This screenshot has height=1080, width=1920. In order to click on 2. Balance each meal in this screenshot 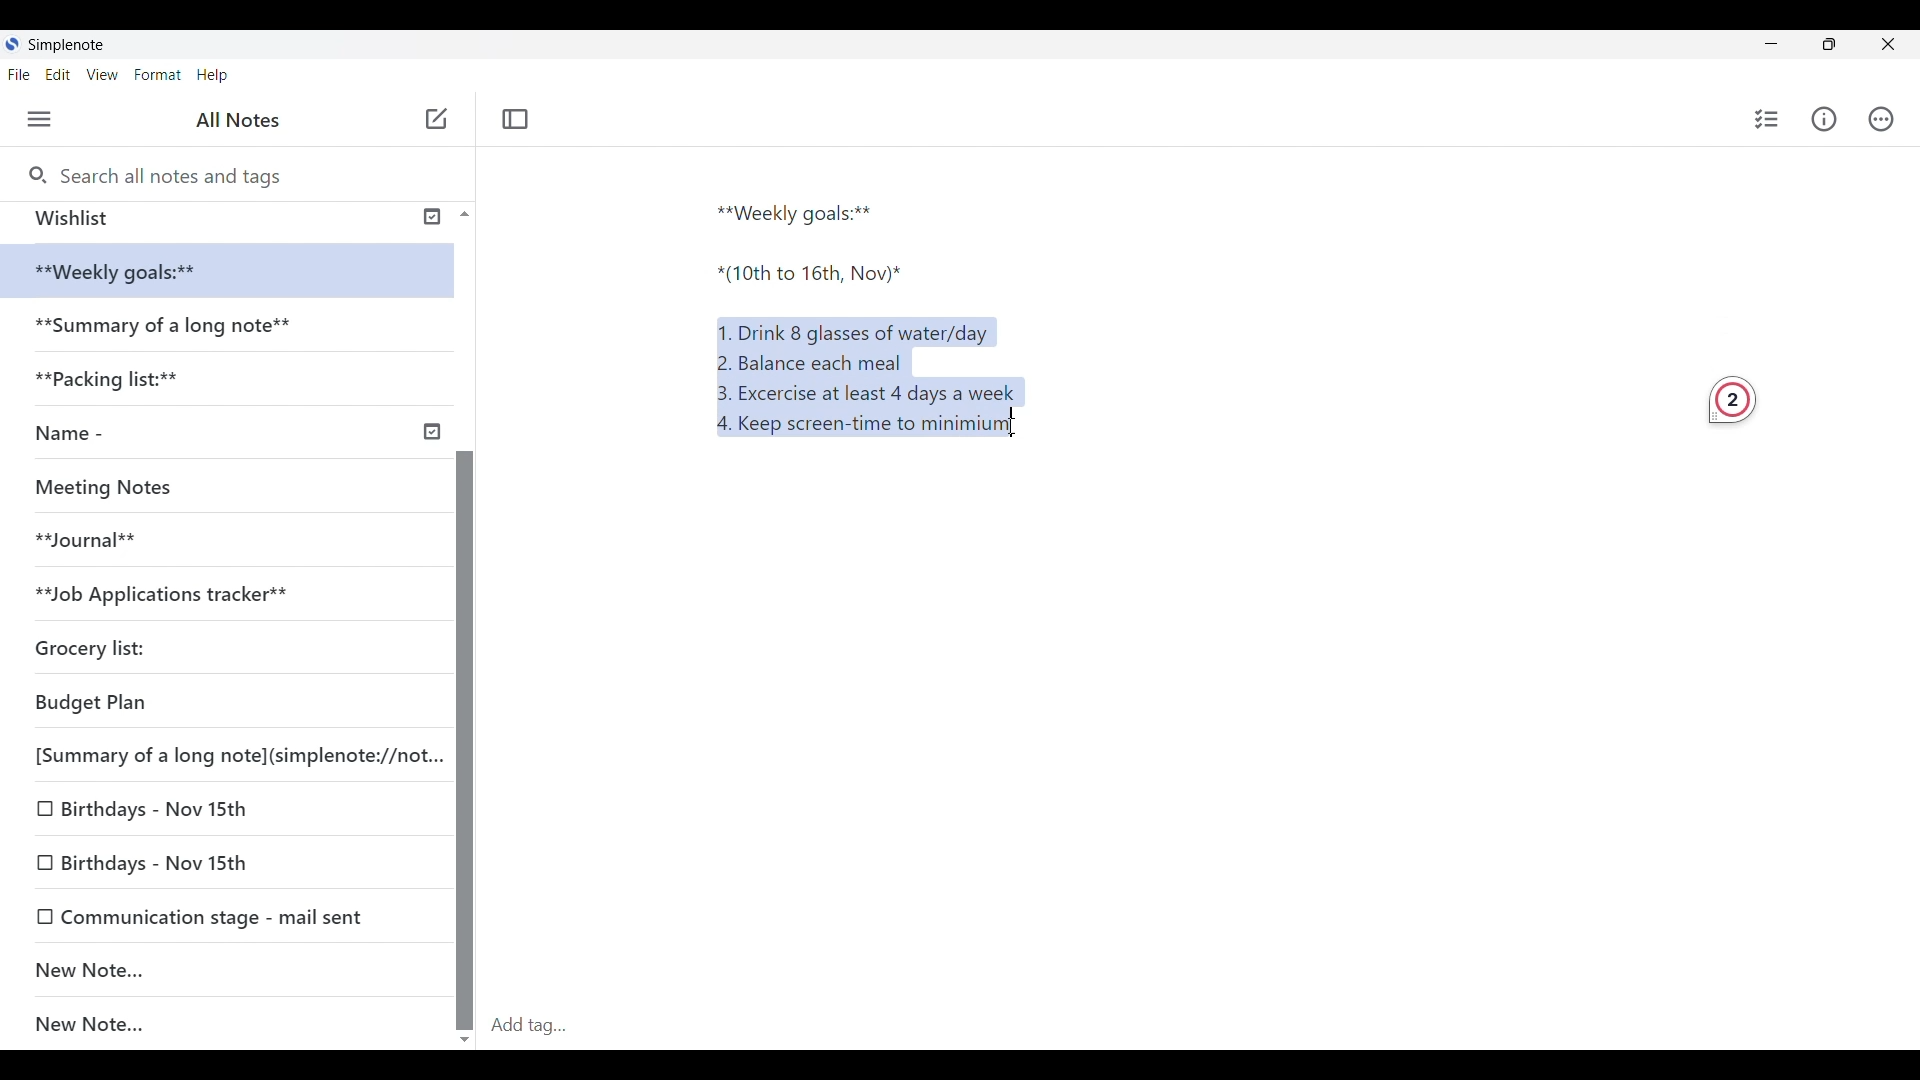, I will do `click(811, 362)`.